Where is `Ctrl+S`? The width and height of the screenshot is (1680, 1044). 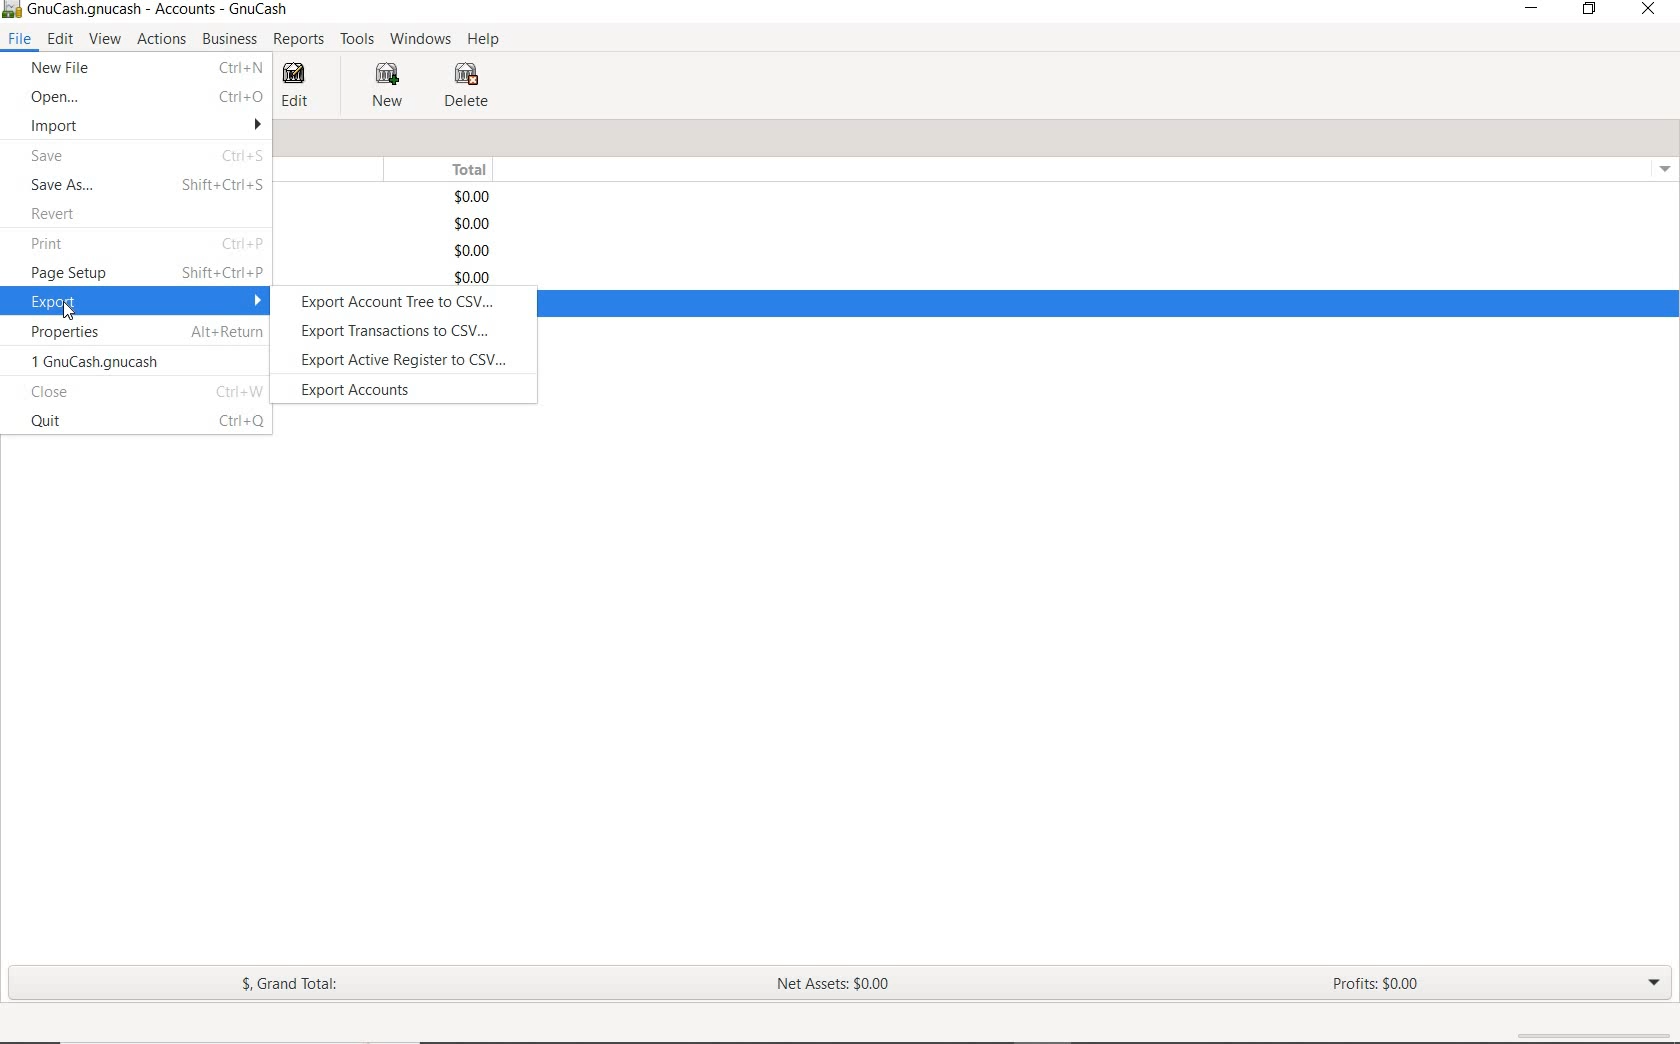
Ctrl+S is located at coordinates (238, 153).